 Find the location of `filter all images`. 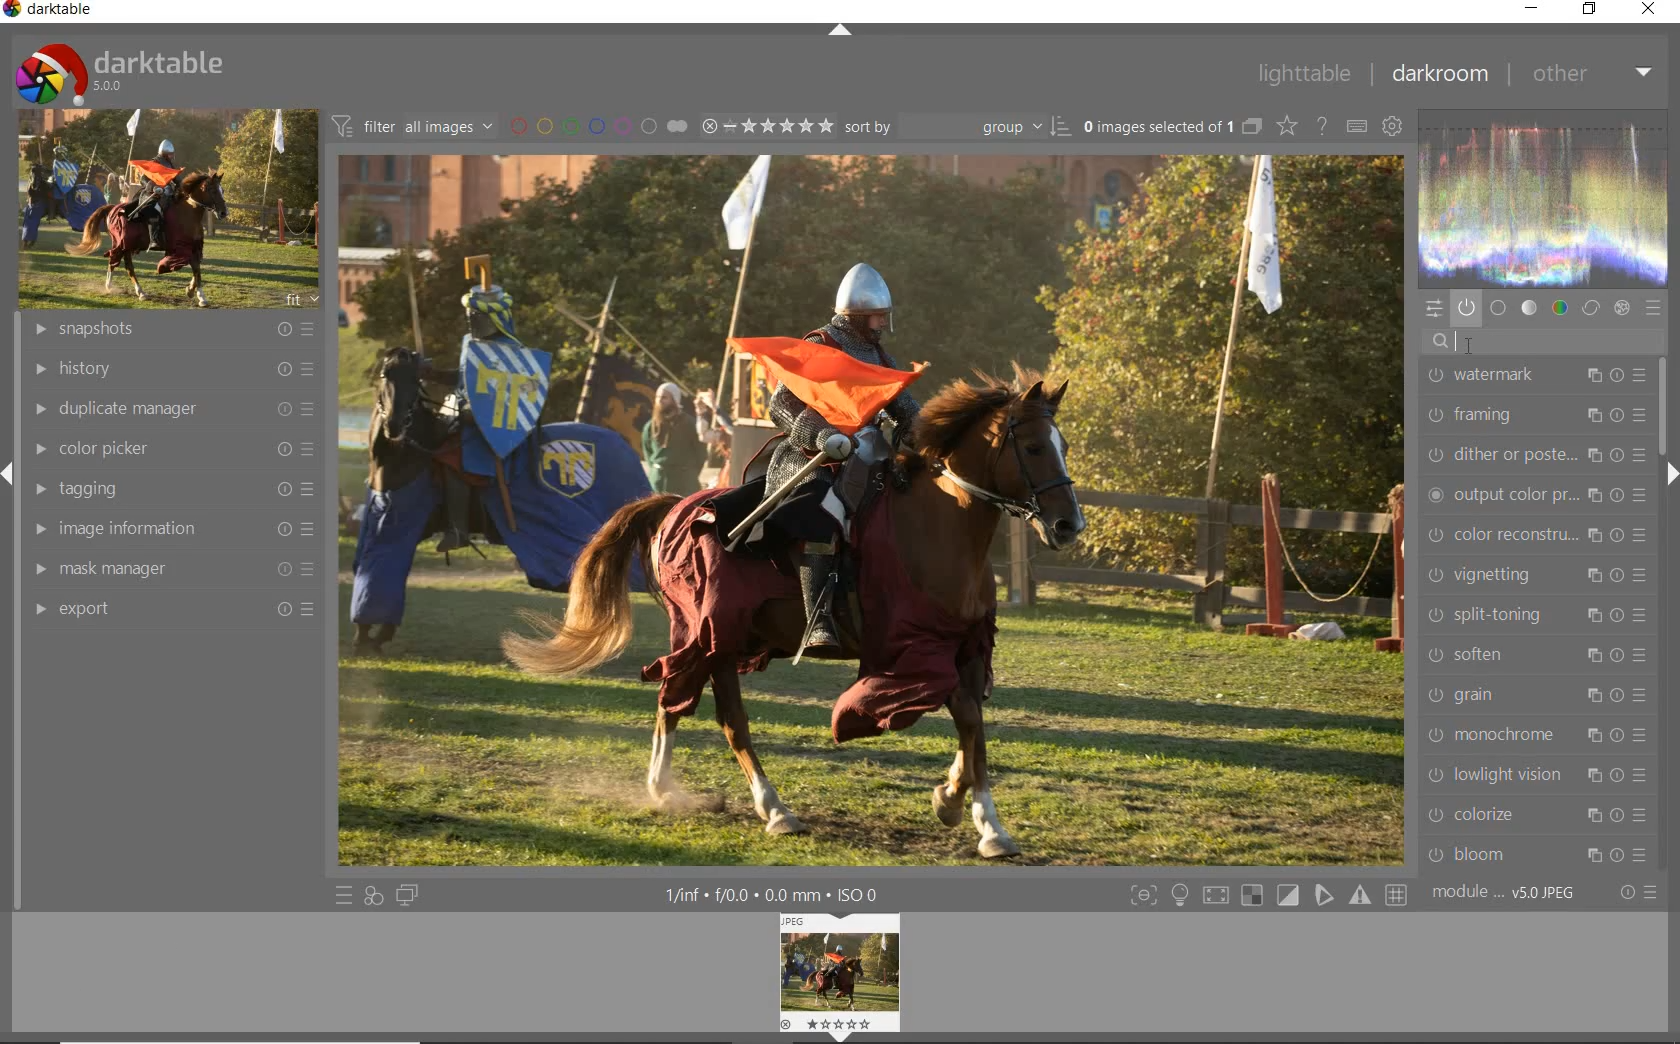

filter all images is located at coordinates (412, 126).